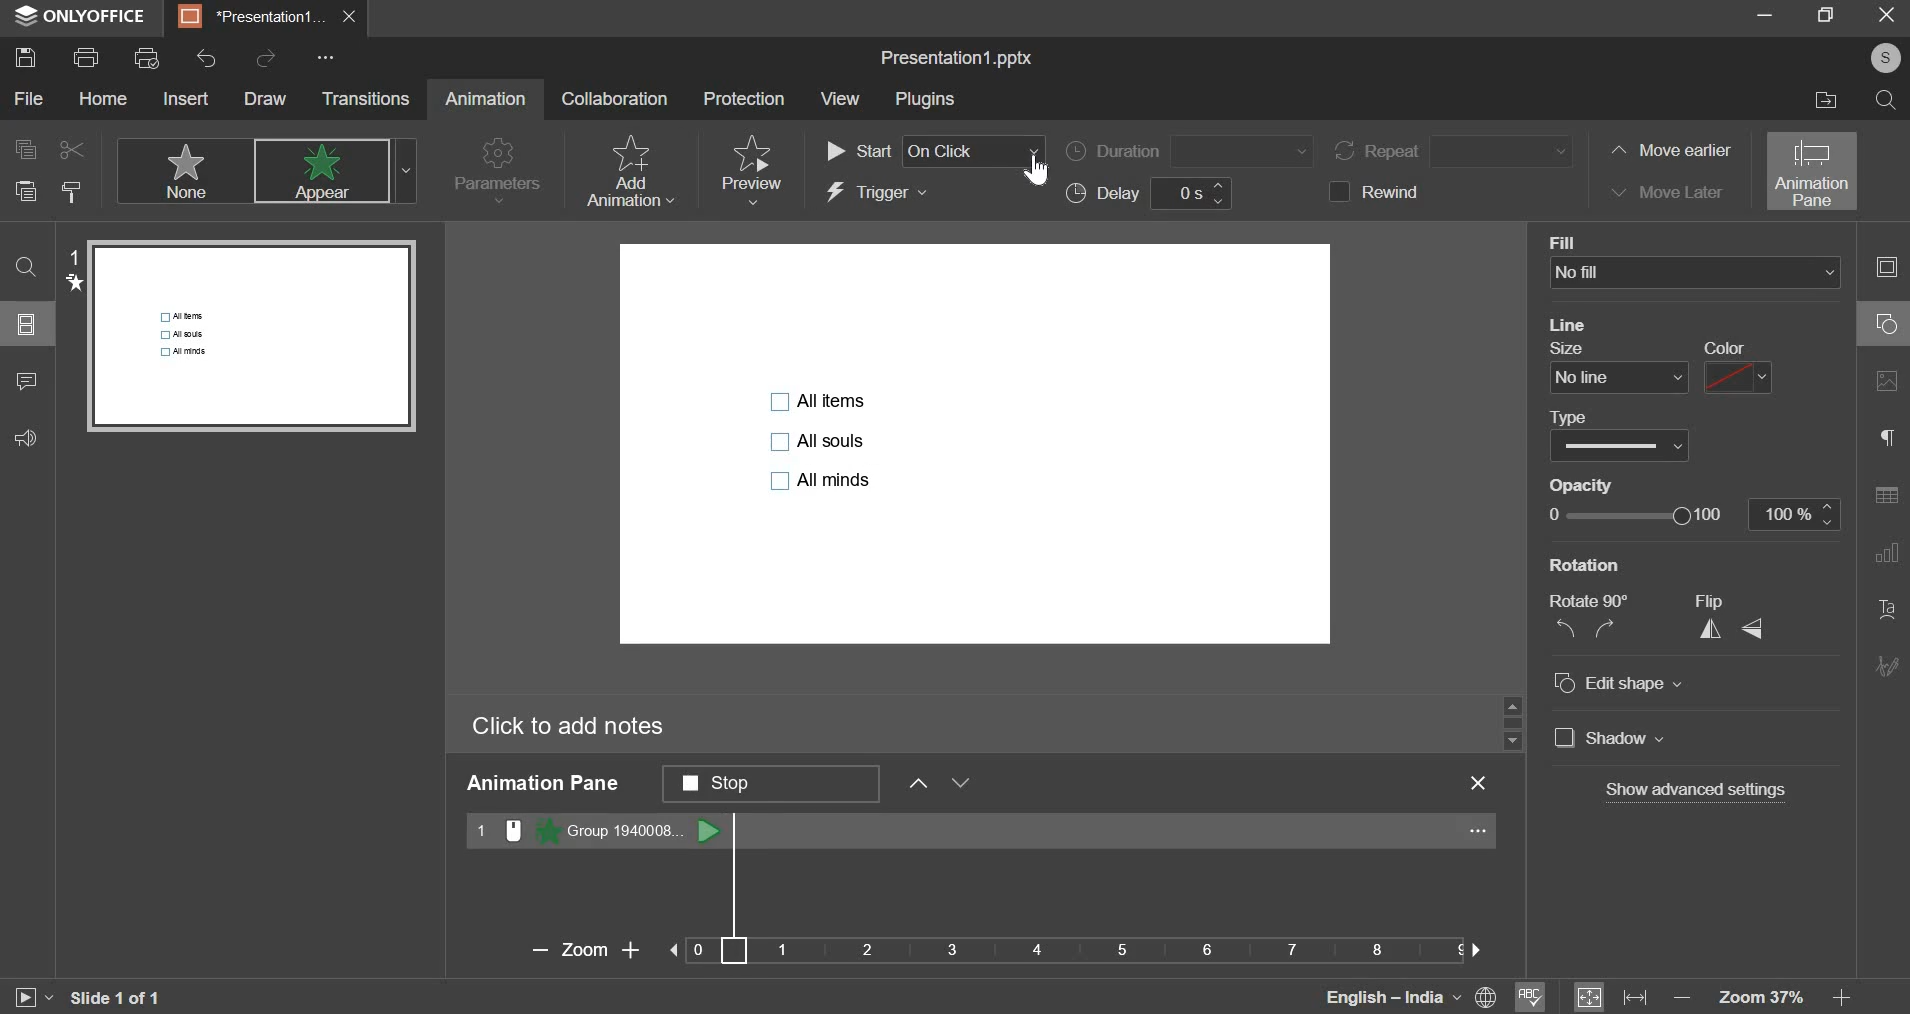 The width and height of the screenshot is (1910, 1014). Describe the element at coordinates (1818, 100) in the screenshot. I see `file location` at that location.